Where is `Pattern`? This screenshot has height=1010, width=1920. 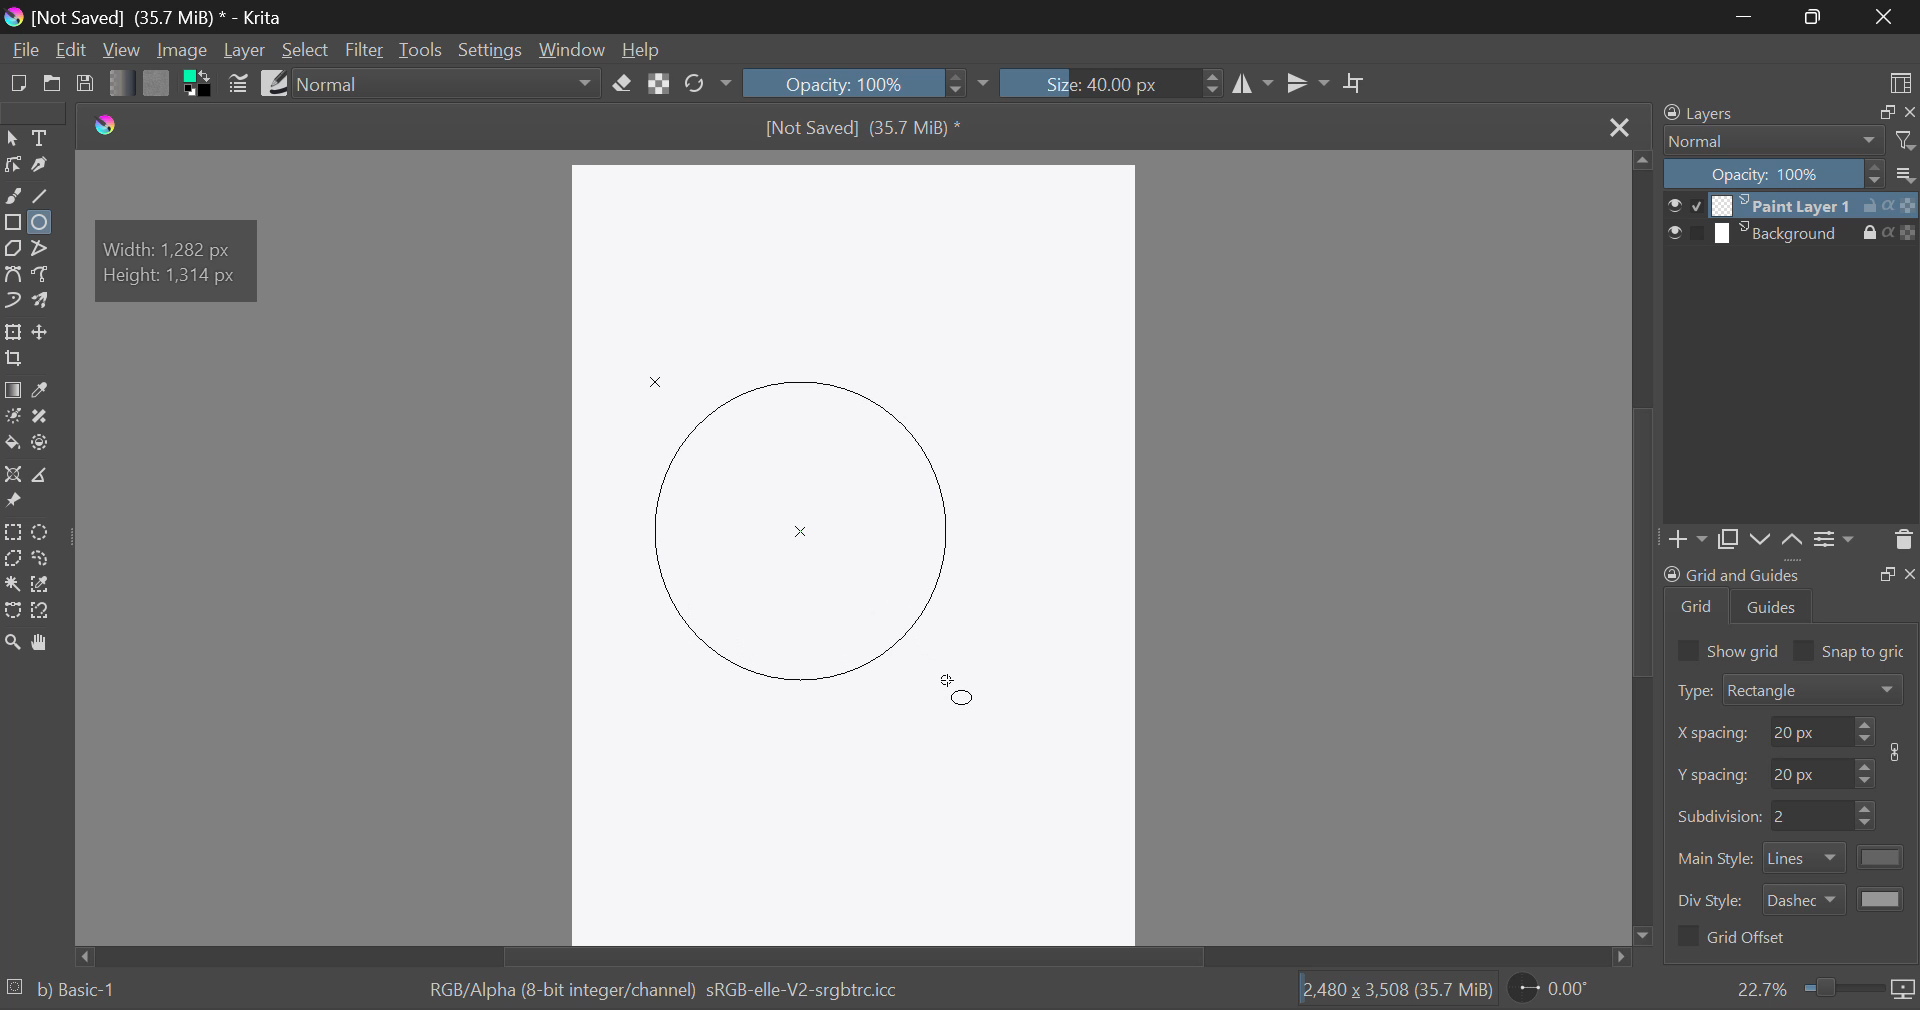
Pattern is located at coordinates (156, 86).